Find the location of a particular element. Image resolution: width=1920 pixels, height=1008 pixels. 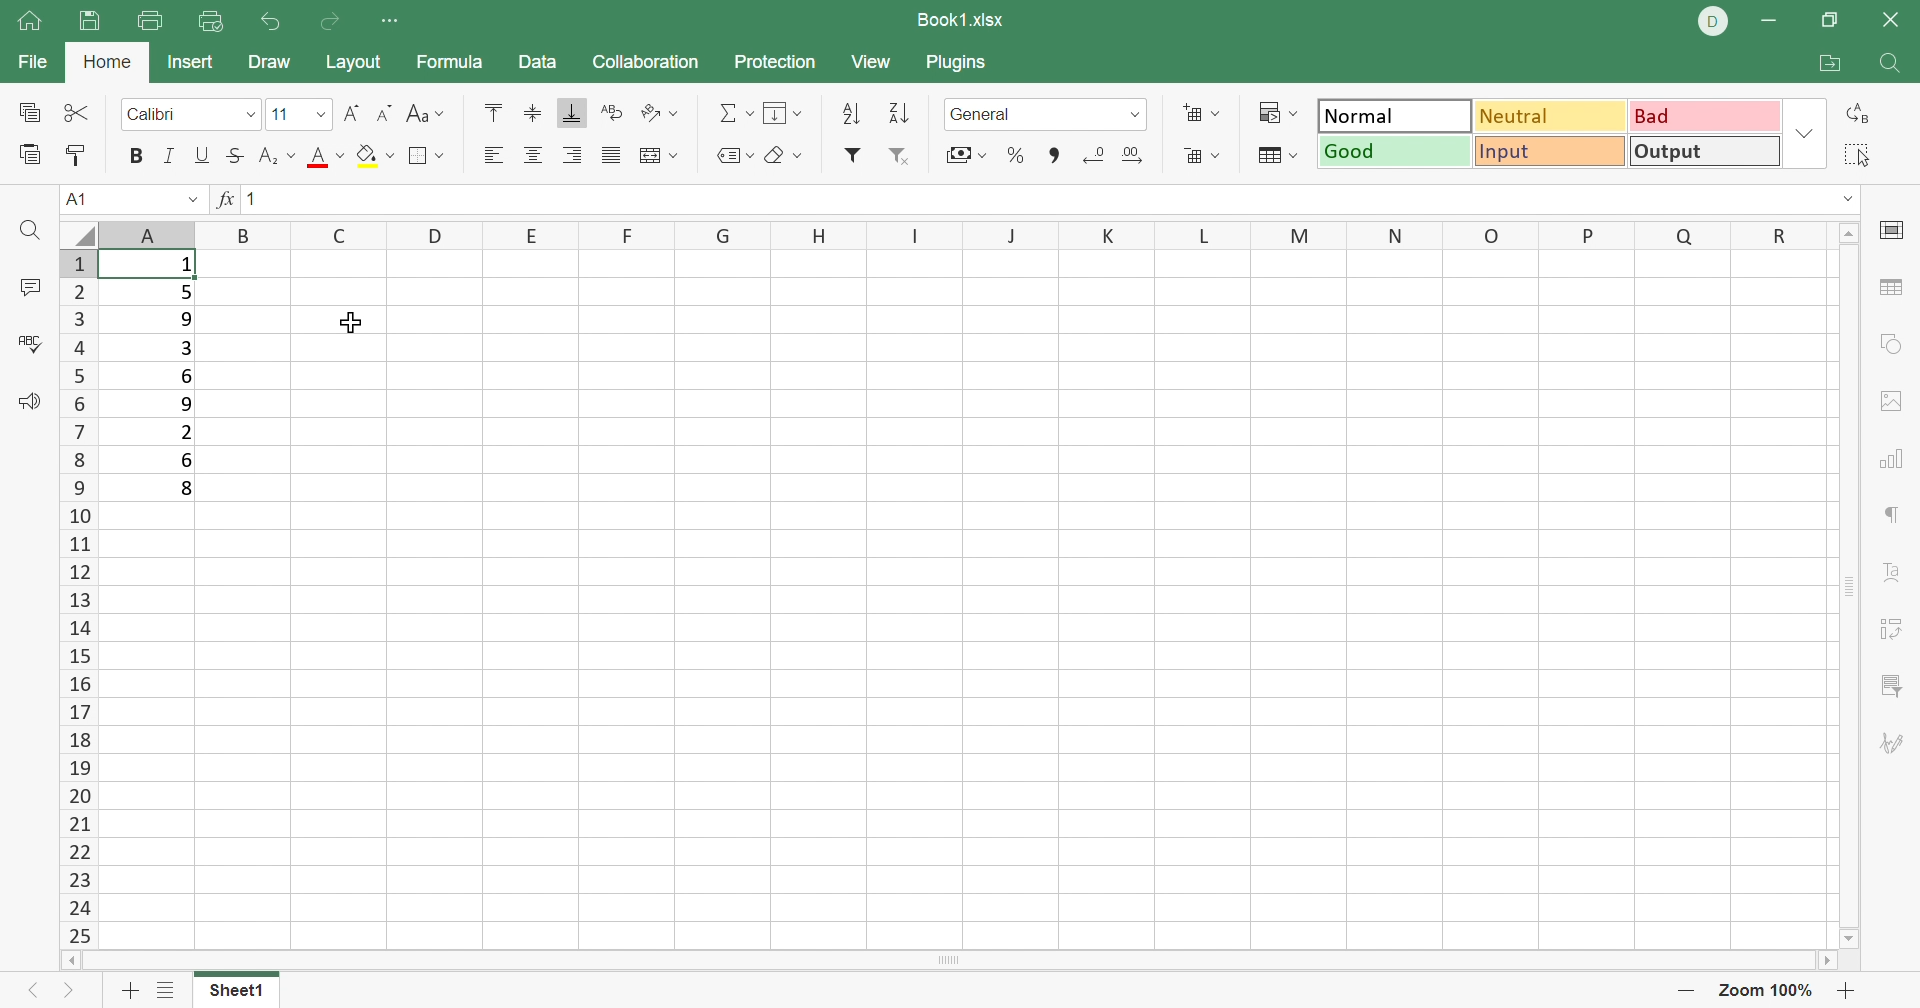

5 is located at coordinates (185, 294).